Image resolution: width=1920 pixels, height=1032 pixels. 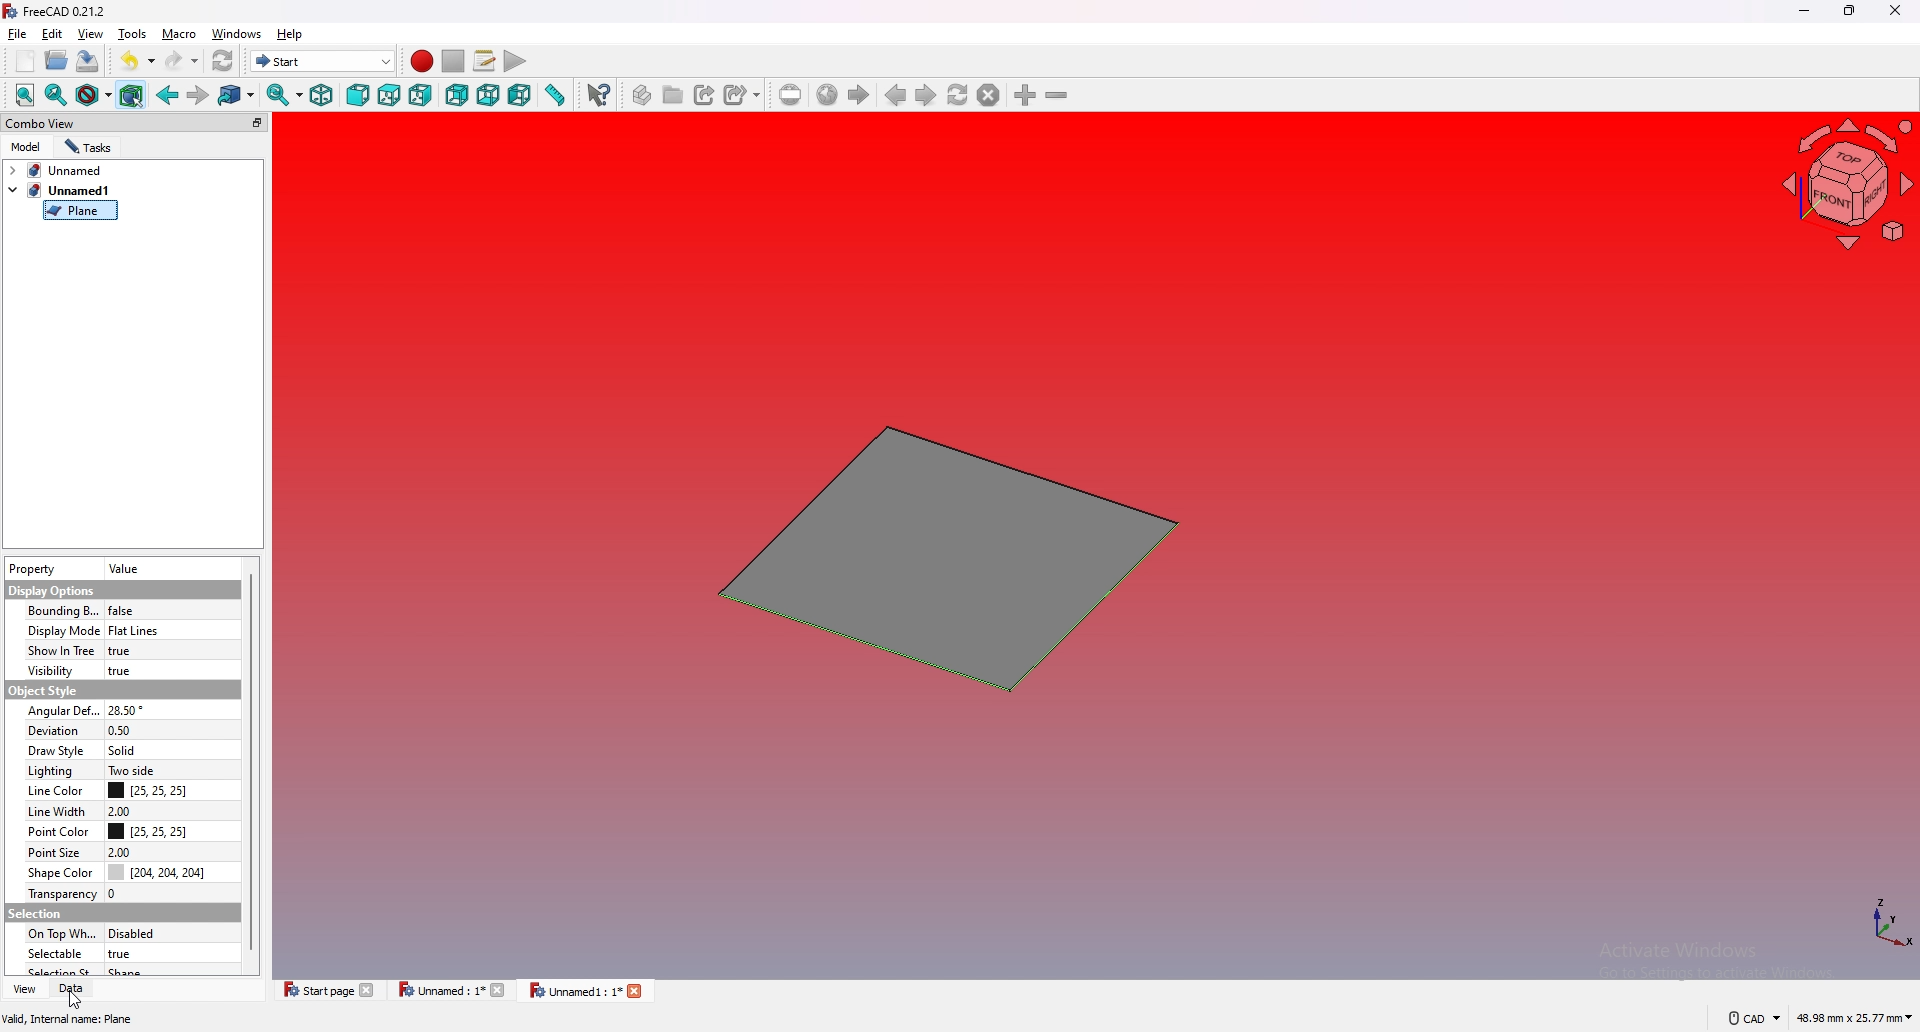 What do you see at coordinates (62, 170) in the screenshot?
I see `tab1: Unnamed` at bounding box center [62, 170].